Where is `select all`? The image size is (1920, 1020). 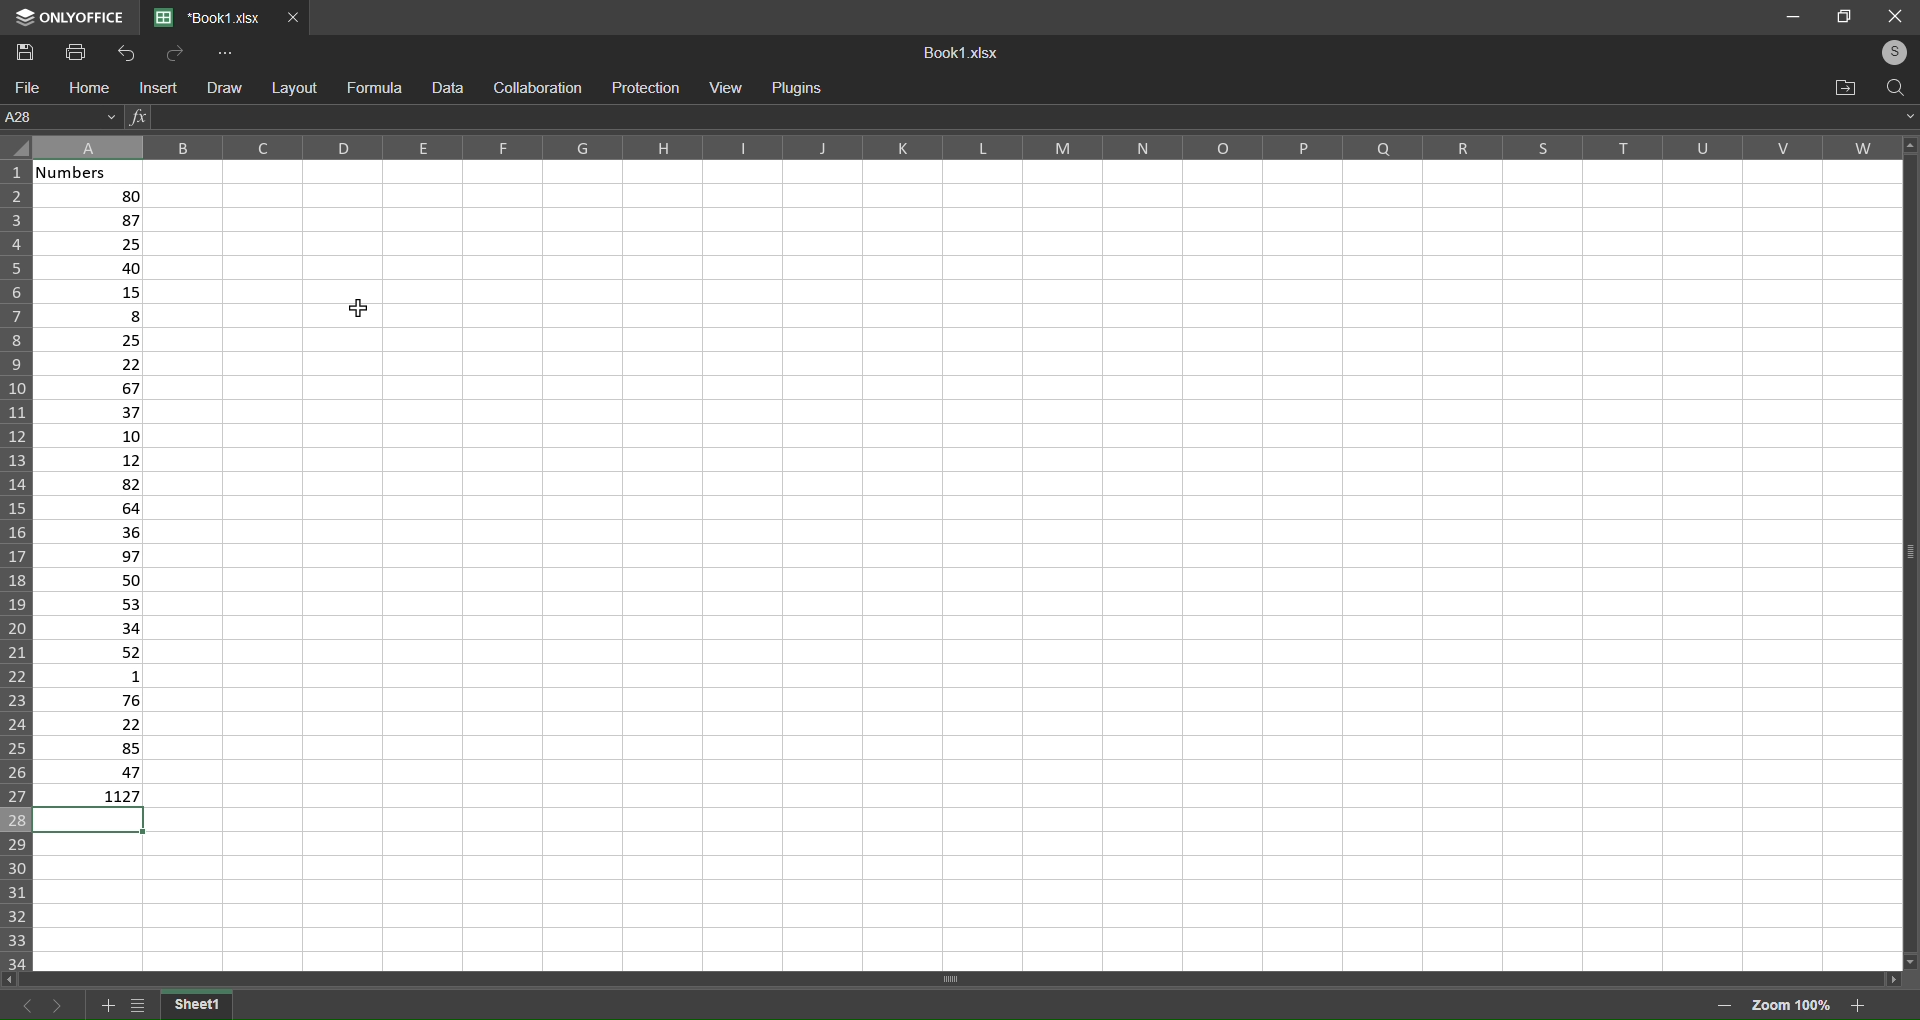 select all is located at coordinates (22, 149).